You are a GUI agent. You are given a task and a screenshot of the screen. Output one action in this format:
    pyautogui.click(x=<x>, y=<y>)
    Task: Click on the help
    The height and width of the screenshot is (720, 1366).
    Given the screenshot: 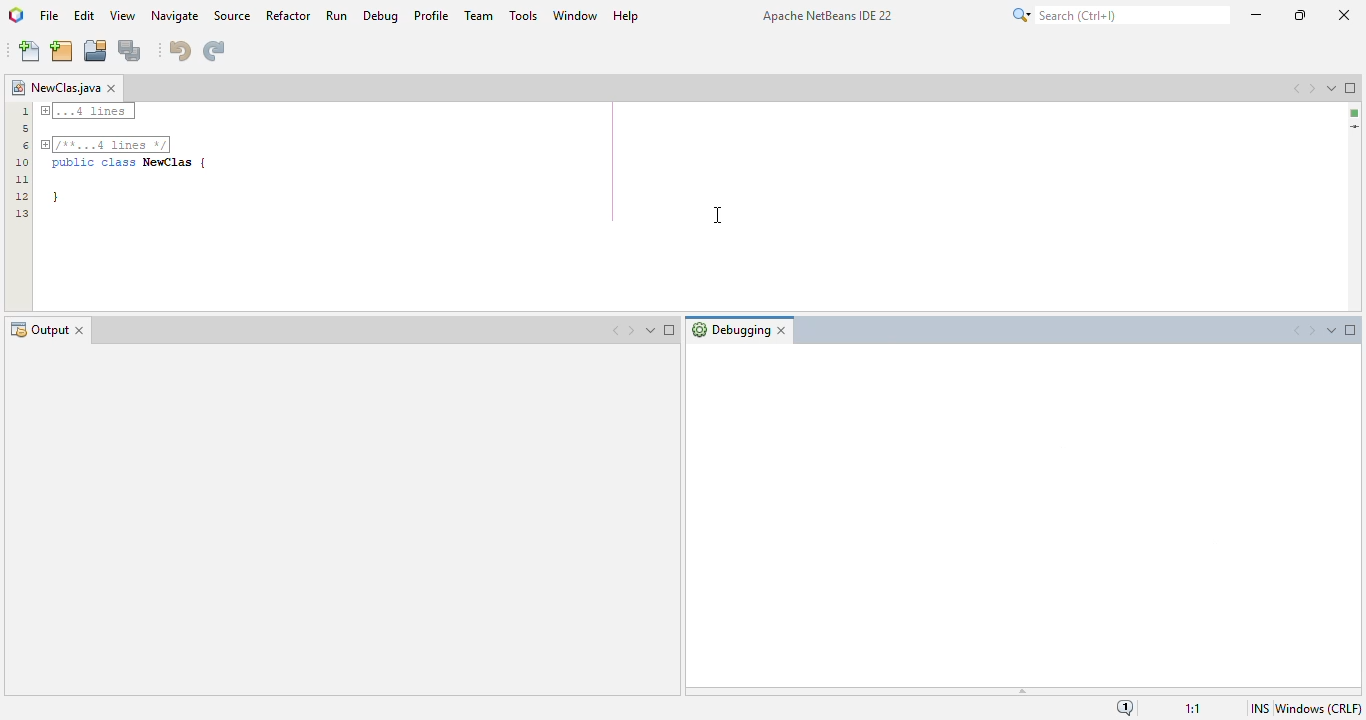 What is the action you would take?
    pyautogui.click(x=626, y=14)
    